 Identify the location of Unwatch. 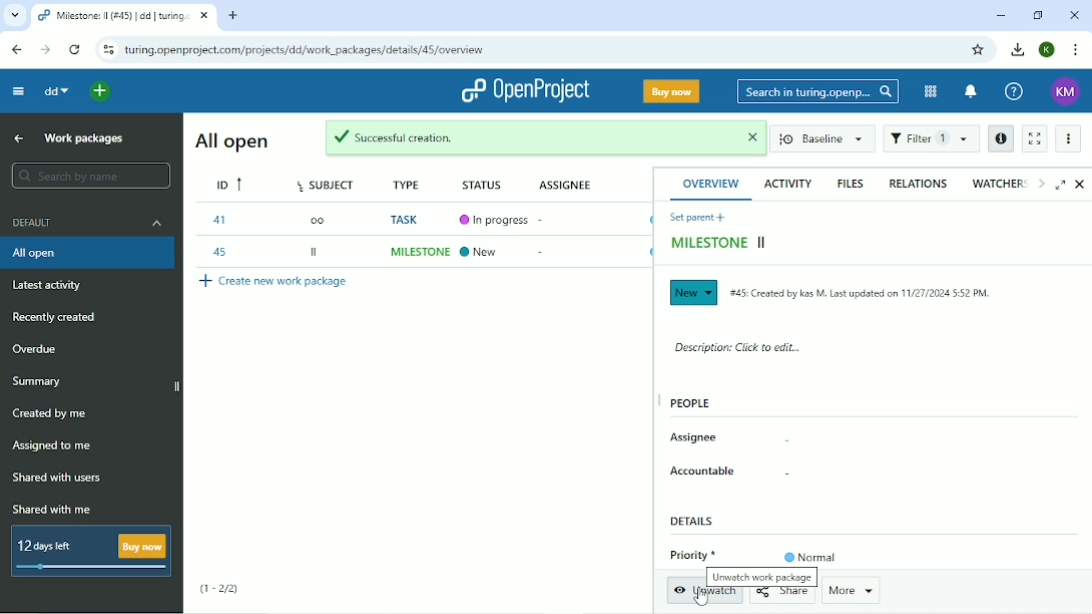
(706, 597).